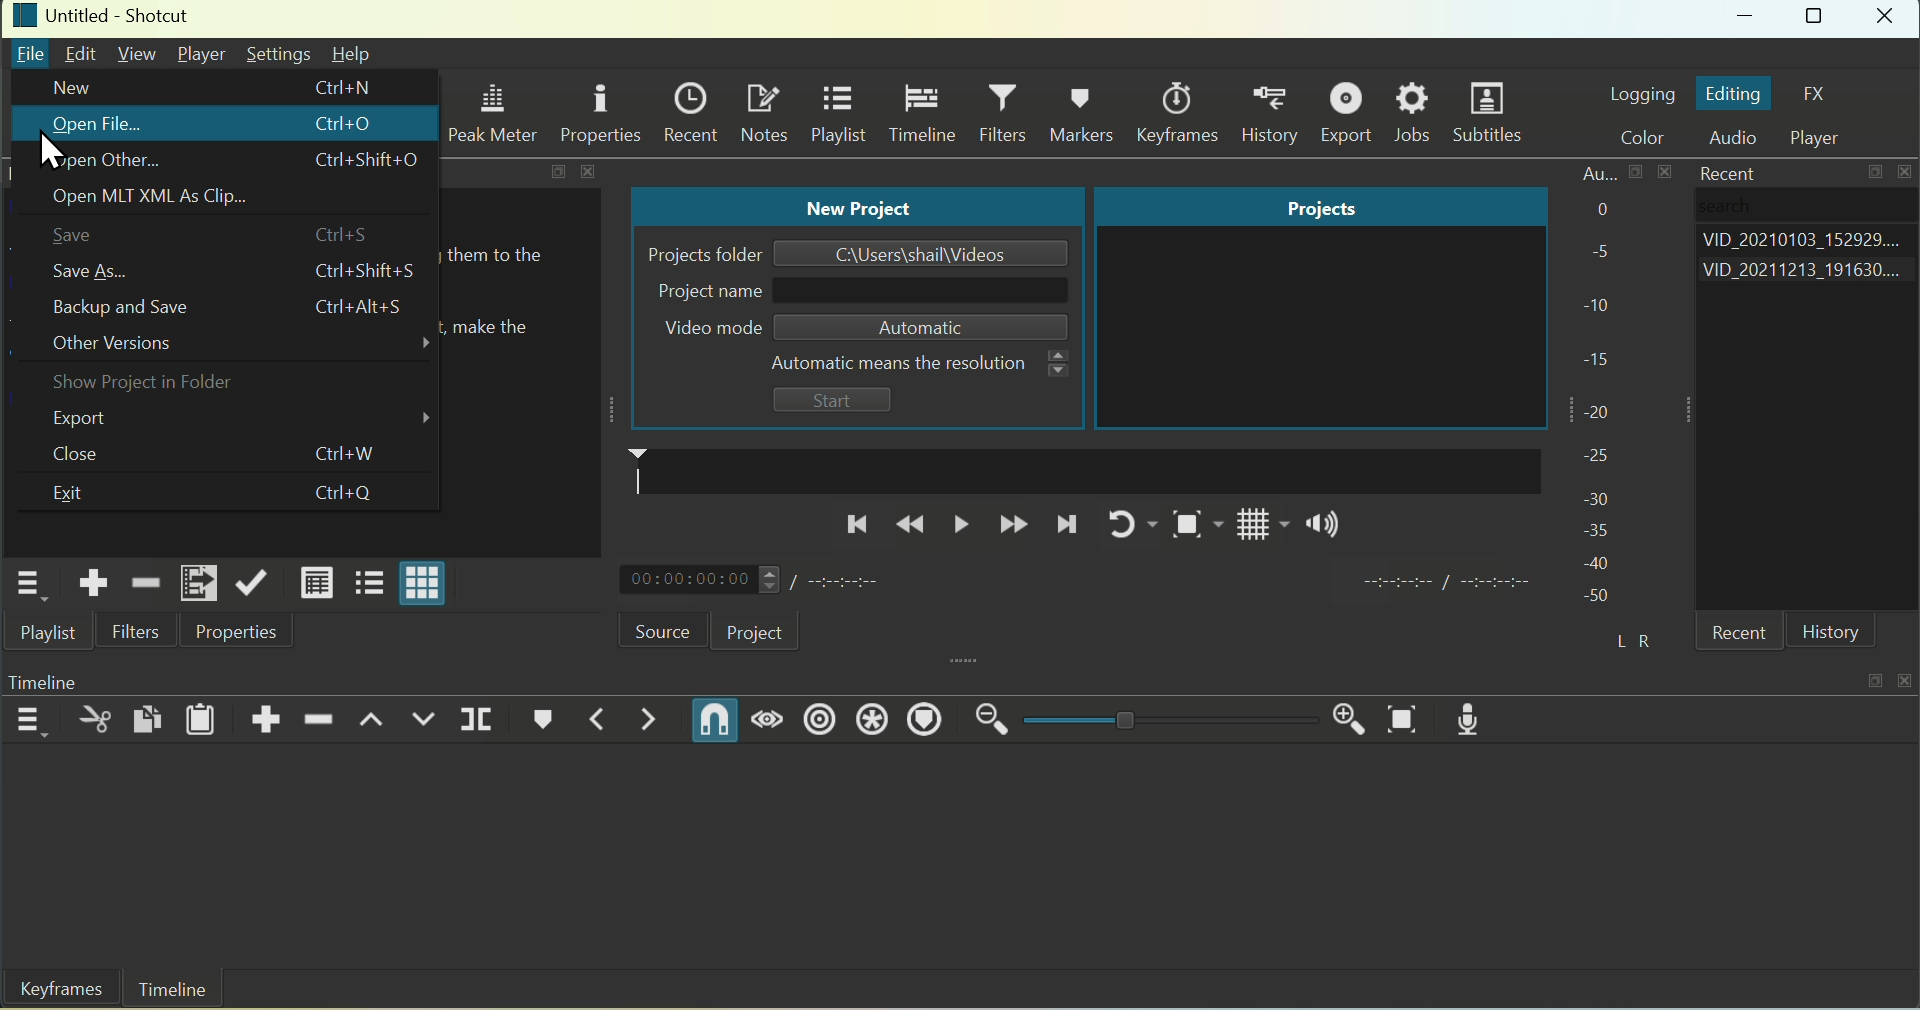 The height and width of the screenshot is (1010, 1920). I want to click on Recent, so click(1745, 635).